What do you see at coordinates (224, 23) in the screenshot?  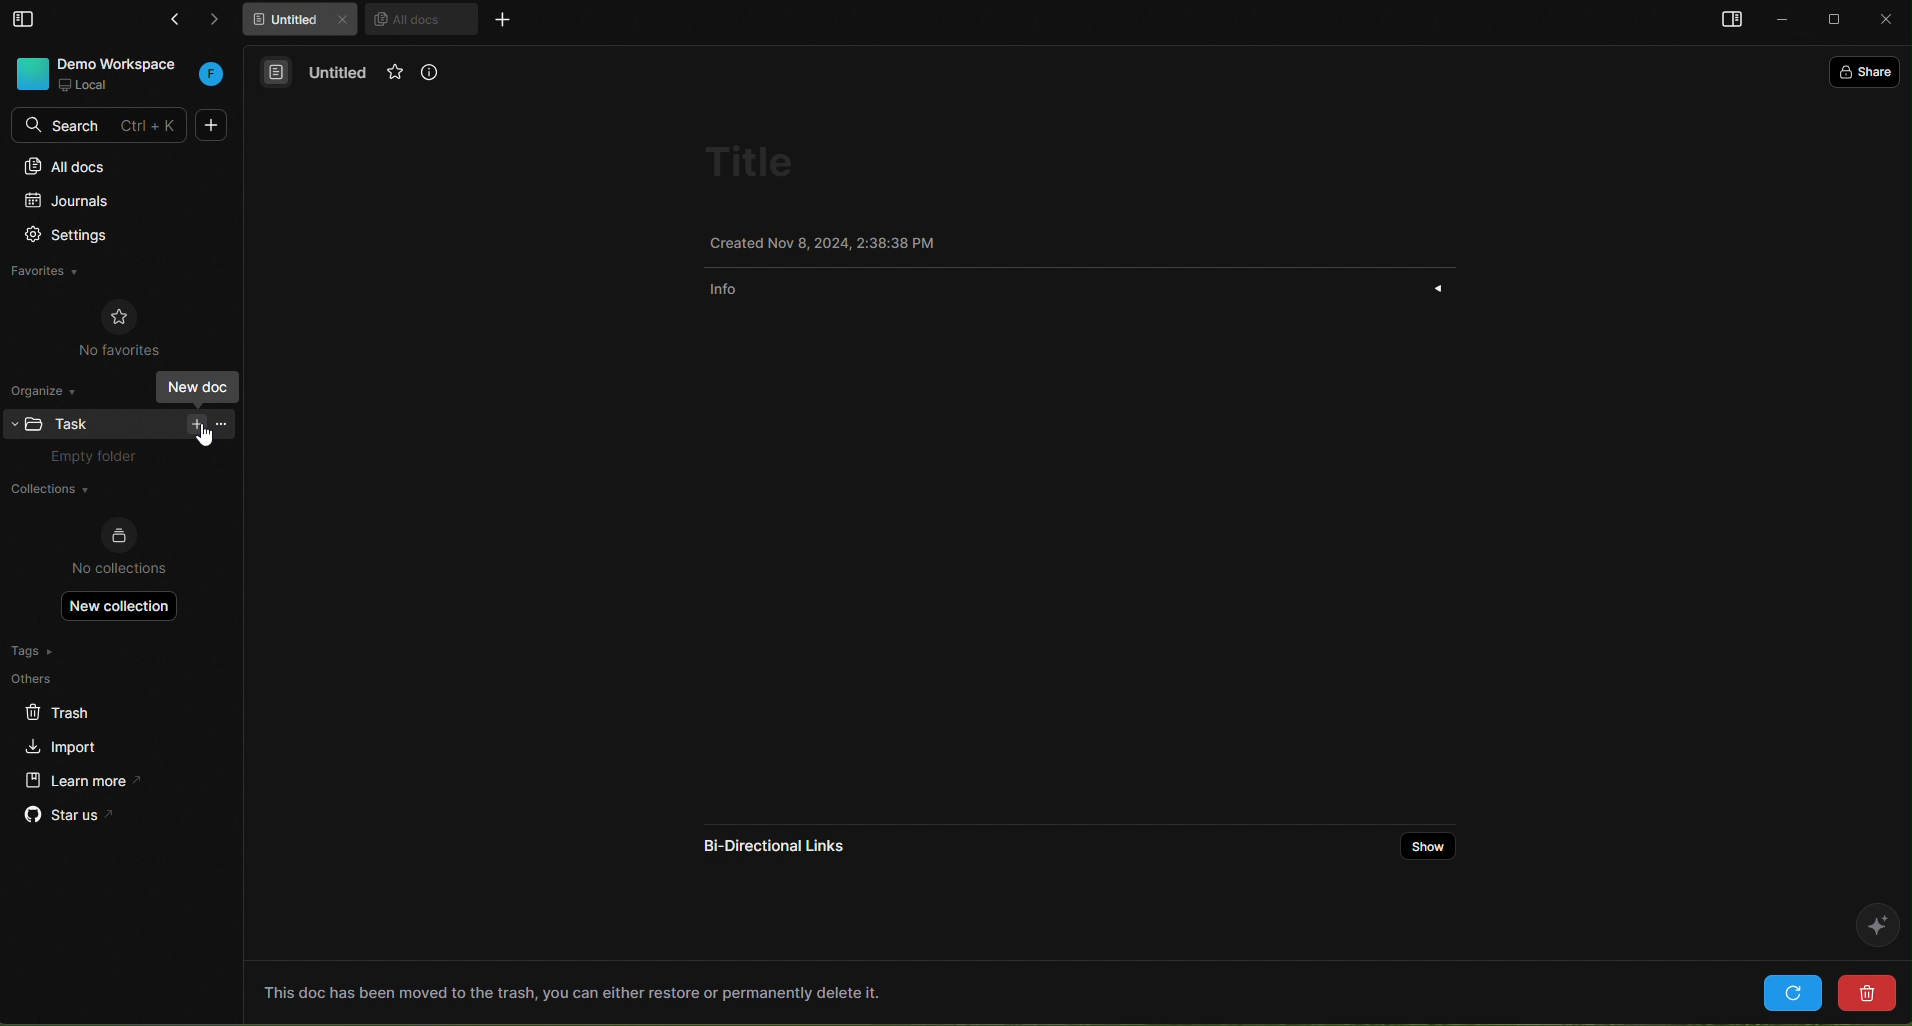 I see `forward` at bounding box center [224, 23].